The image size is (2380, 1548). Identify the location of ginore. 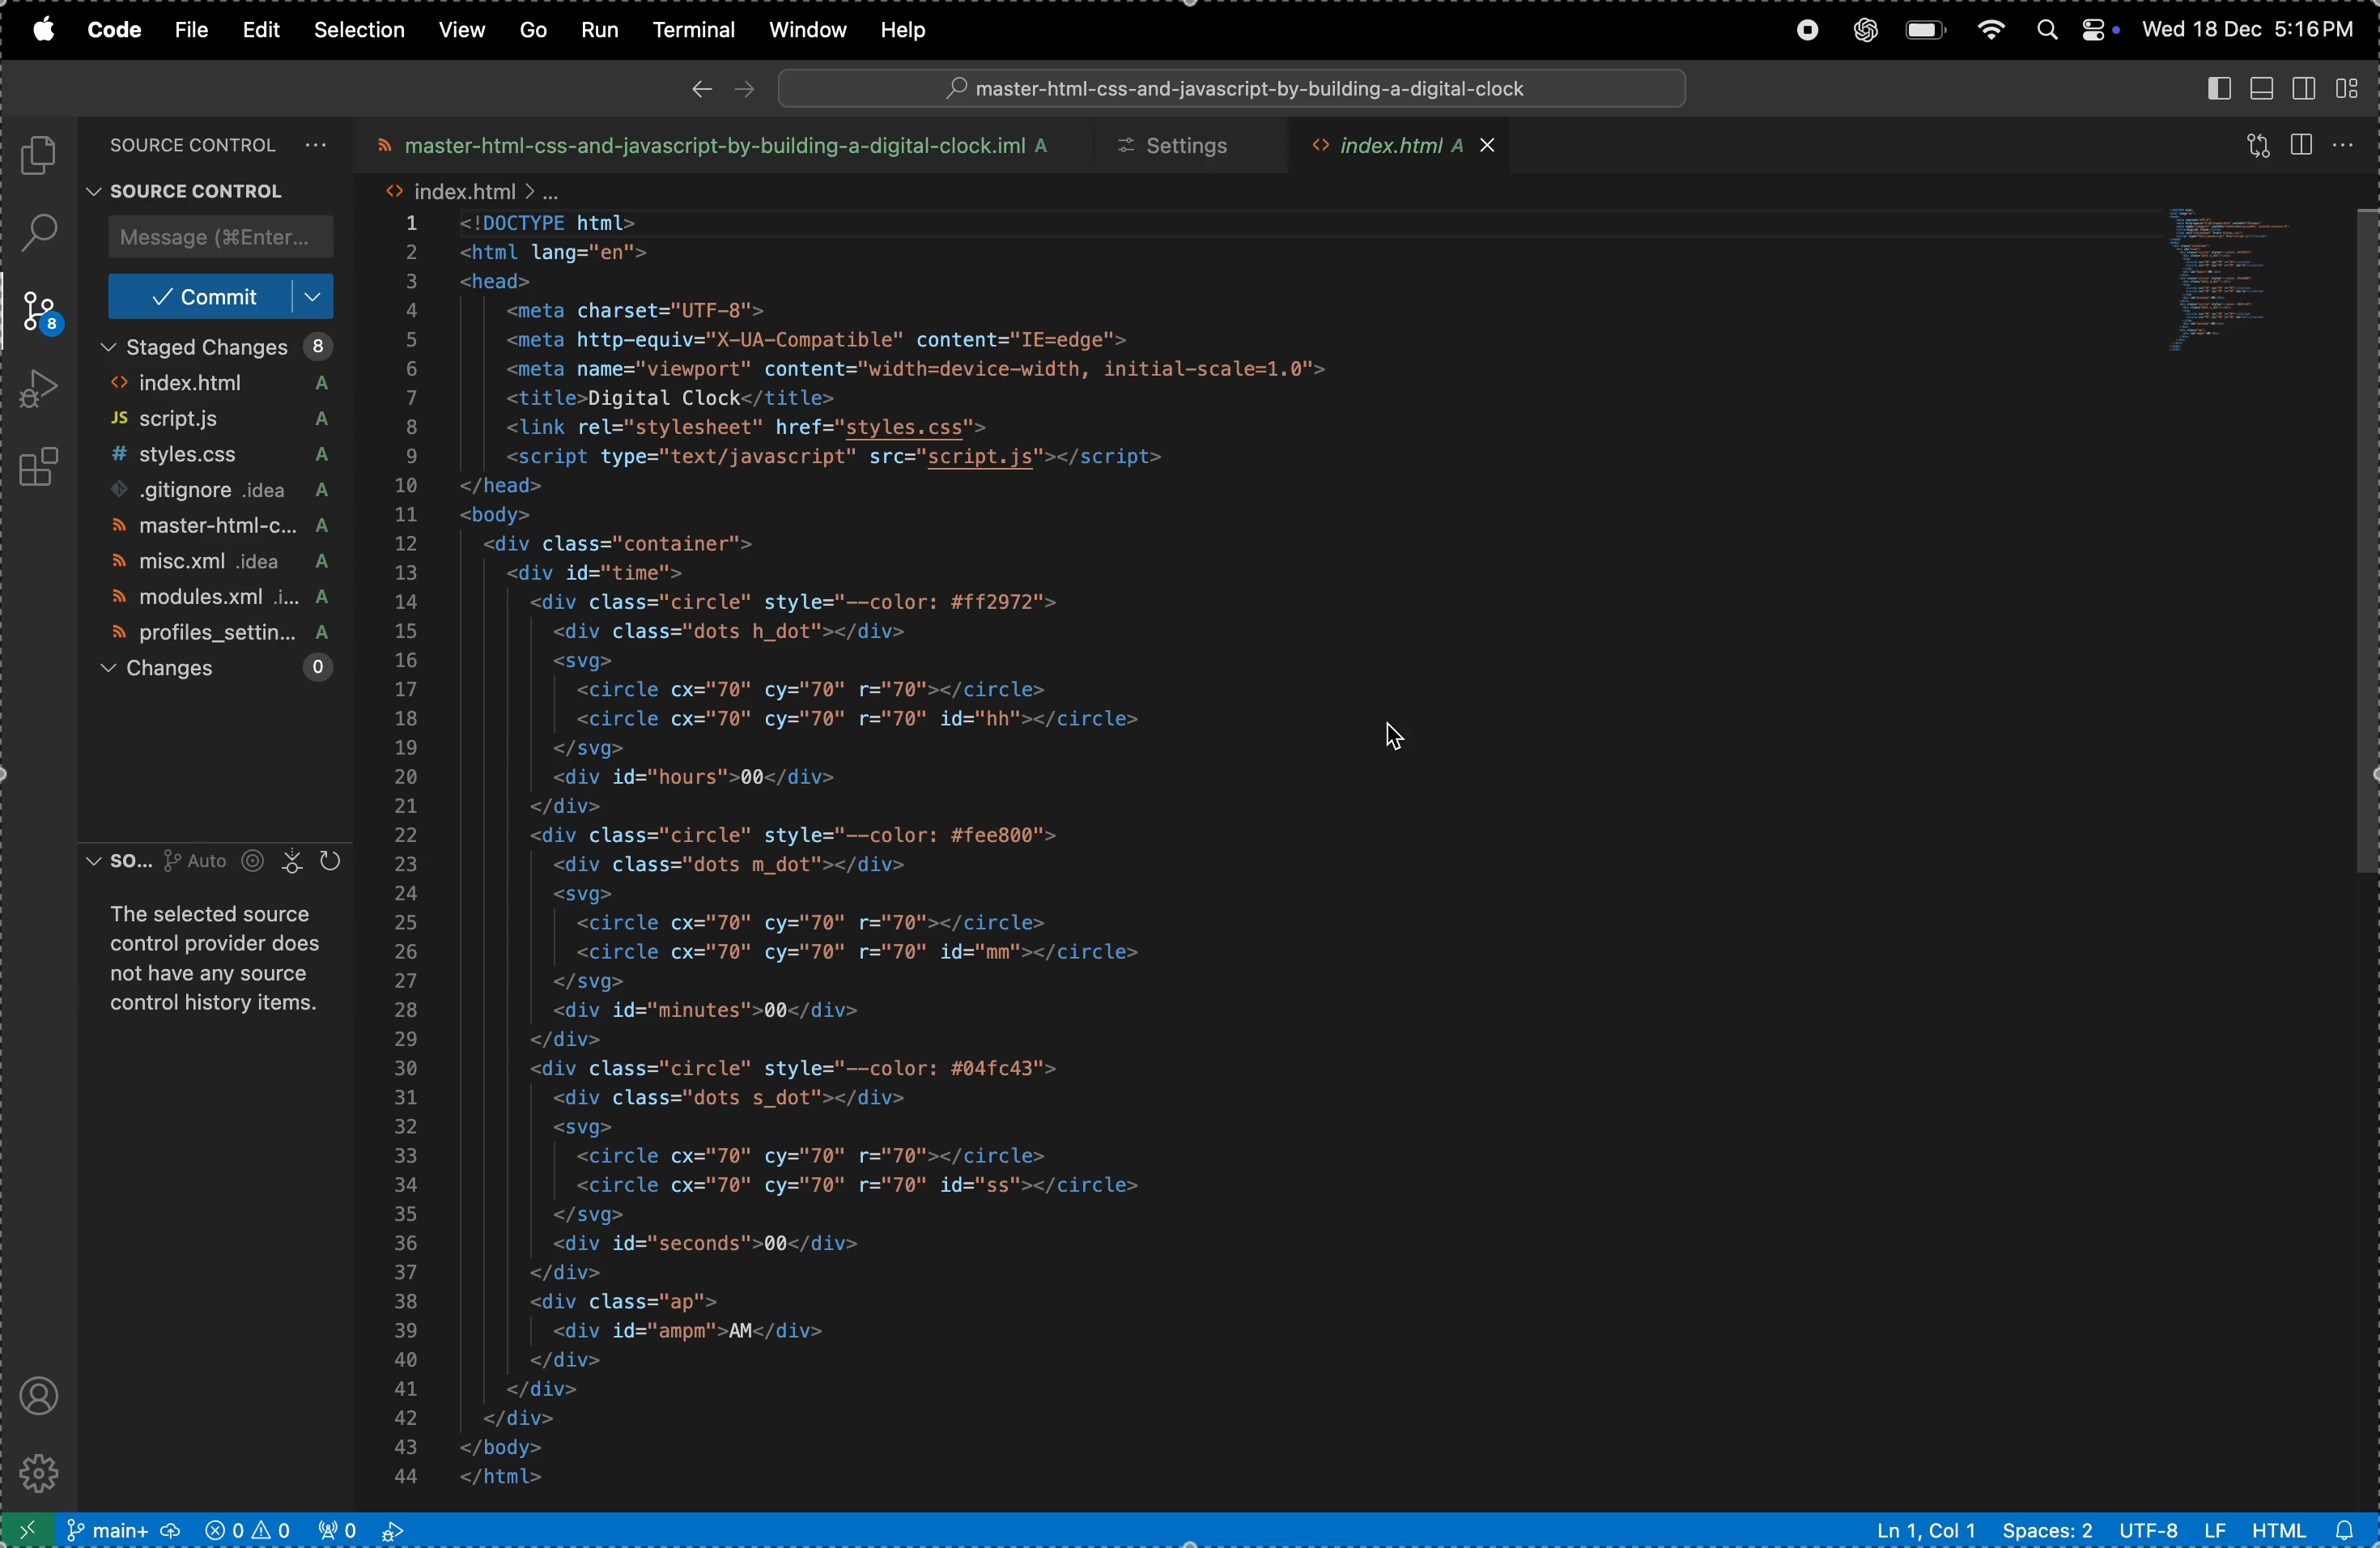
(228, 493).